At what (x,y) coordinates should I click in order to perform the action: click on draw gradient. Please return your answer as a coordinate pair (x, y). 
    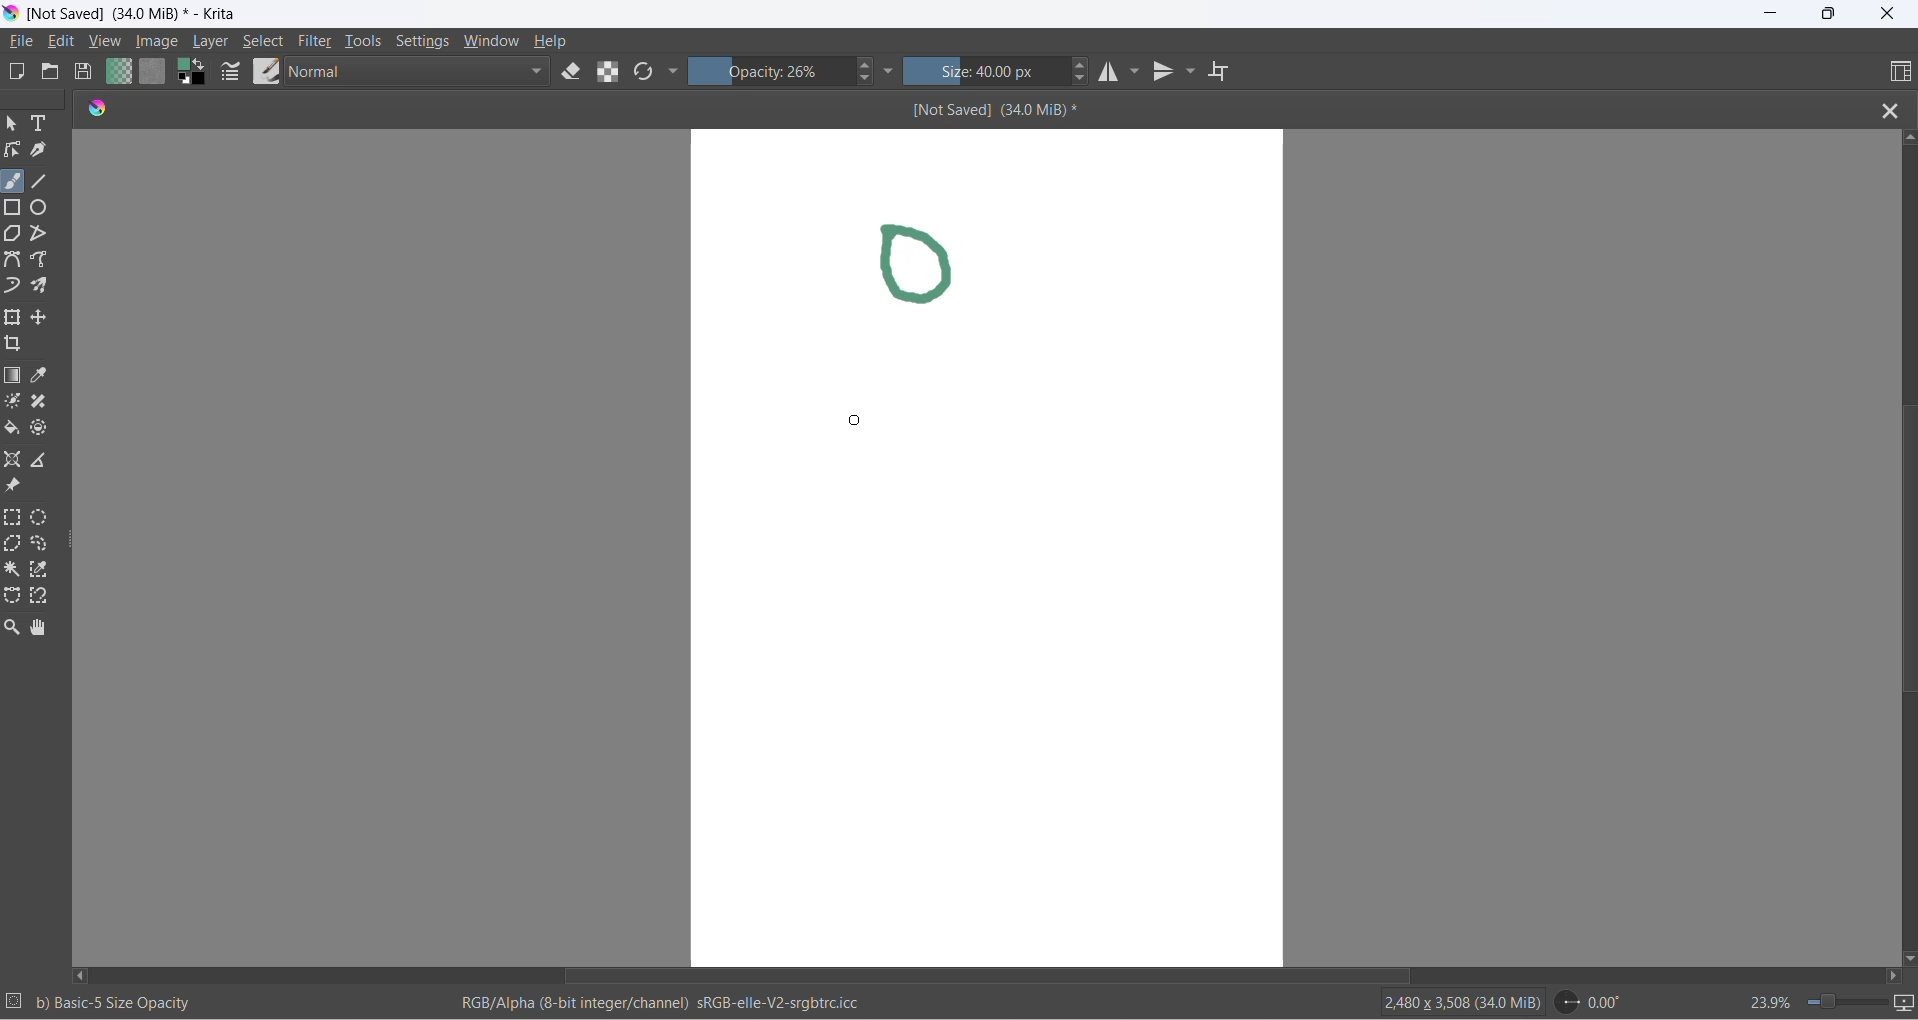
    Looking at the image, I should click on (14, 377).